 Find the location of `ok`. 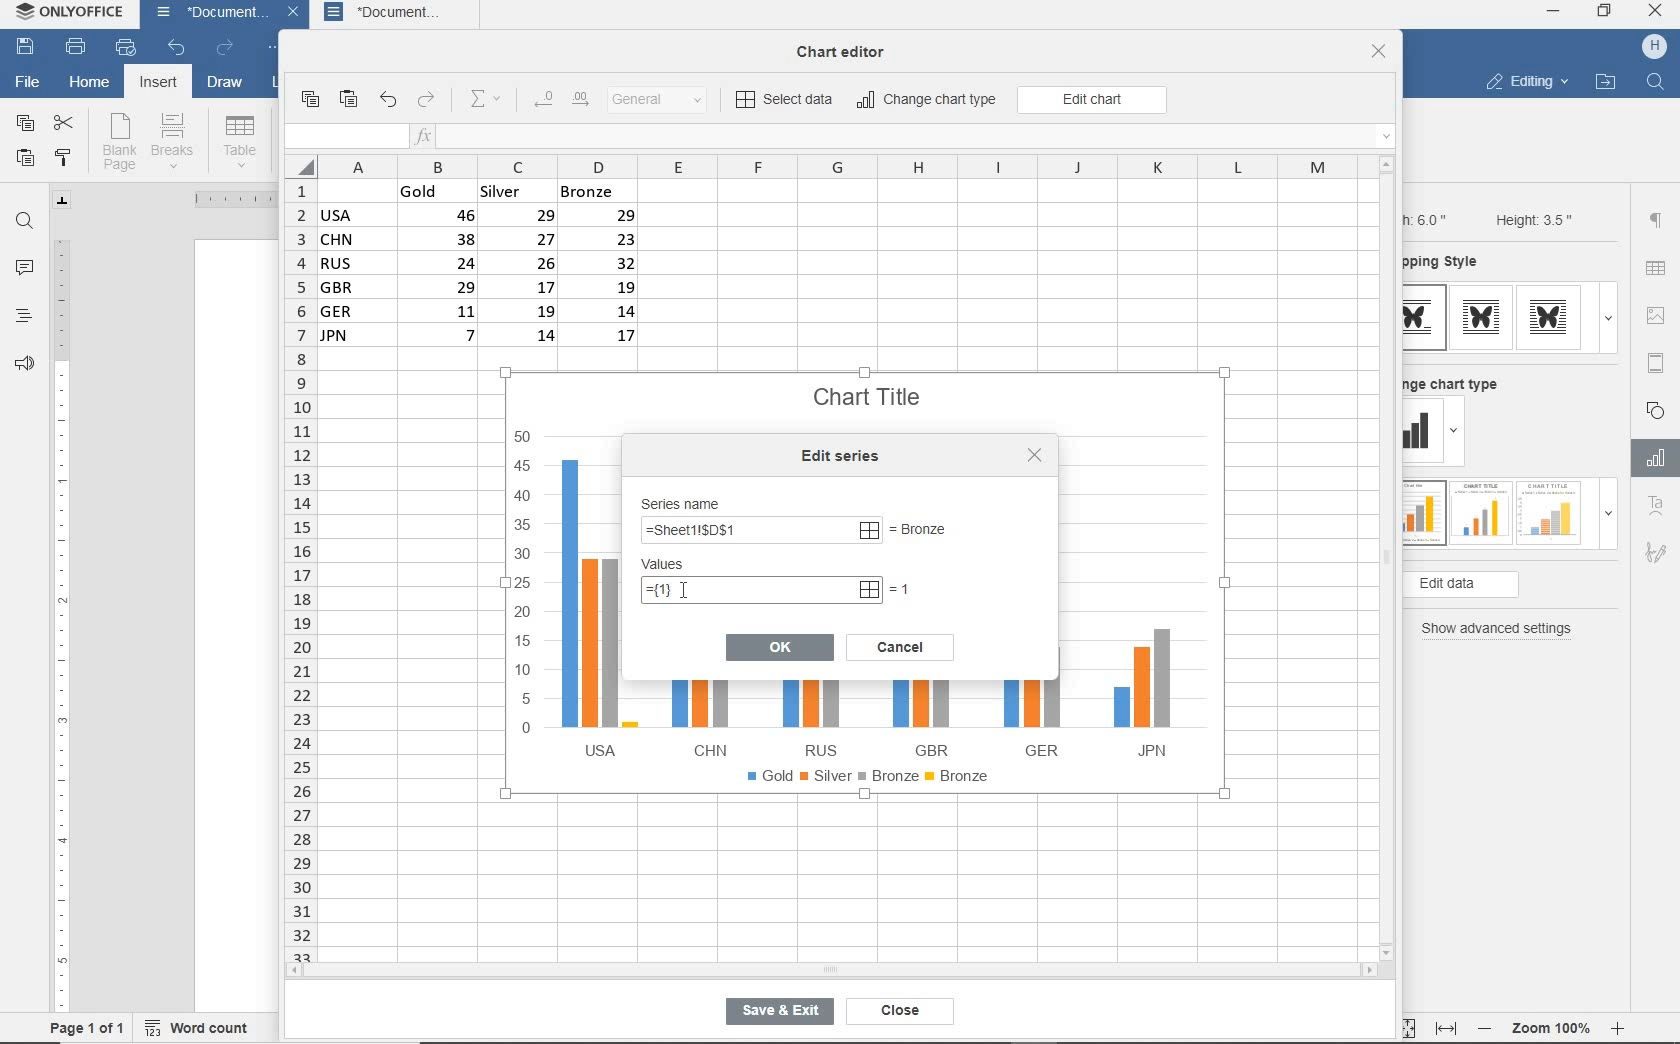

ok is located at coordinates (780, 646).